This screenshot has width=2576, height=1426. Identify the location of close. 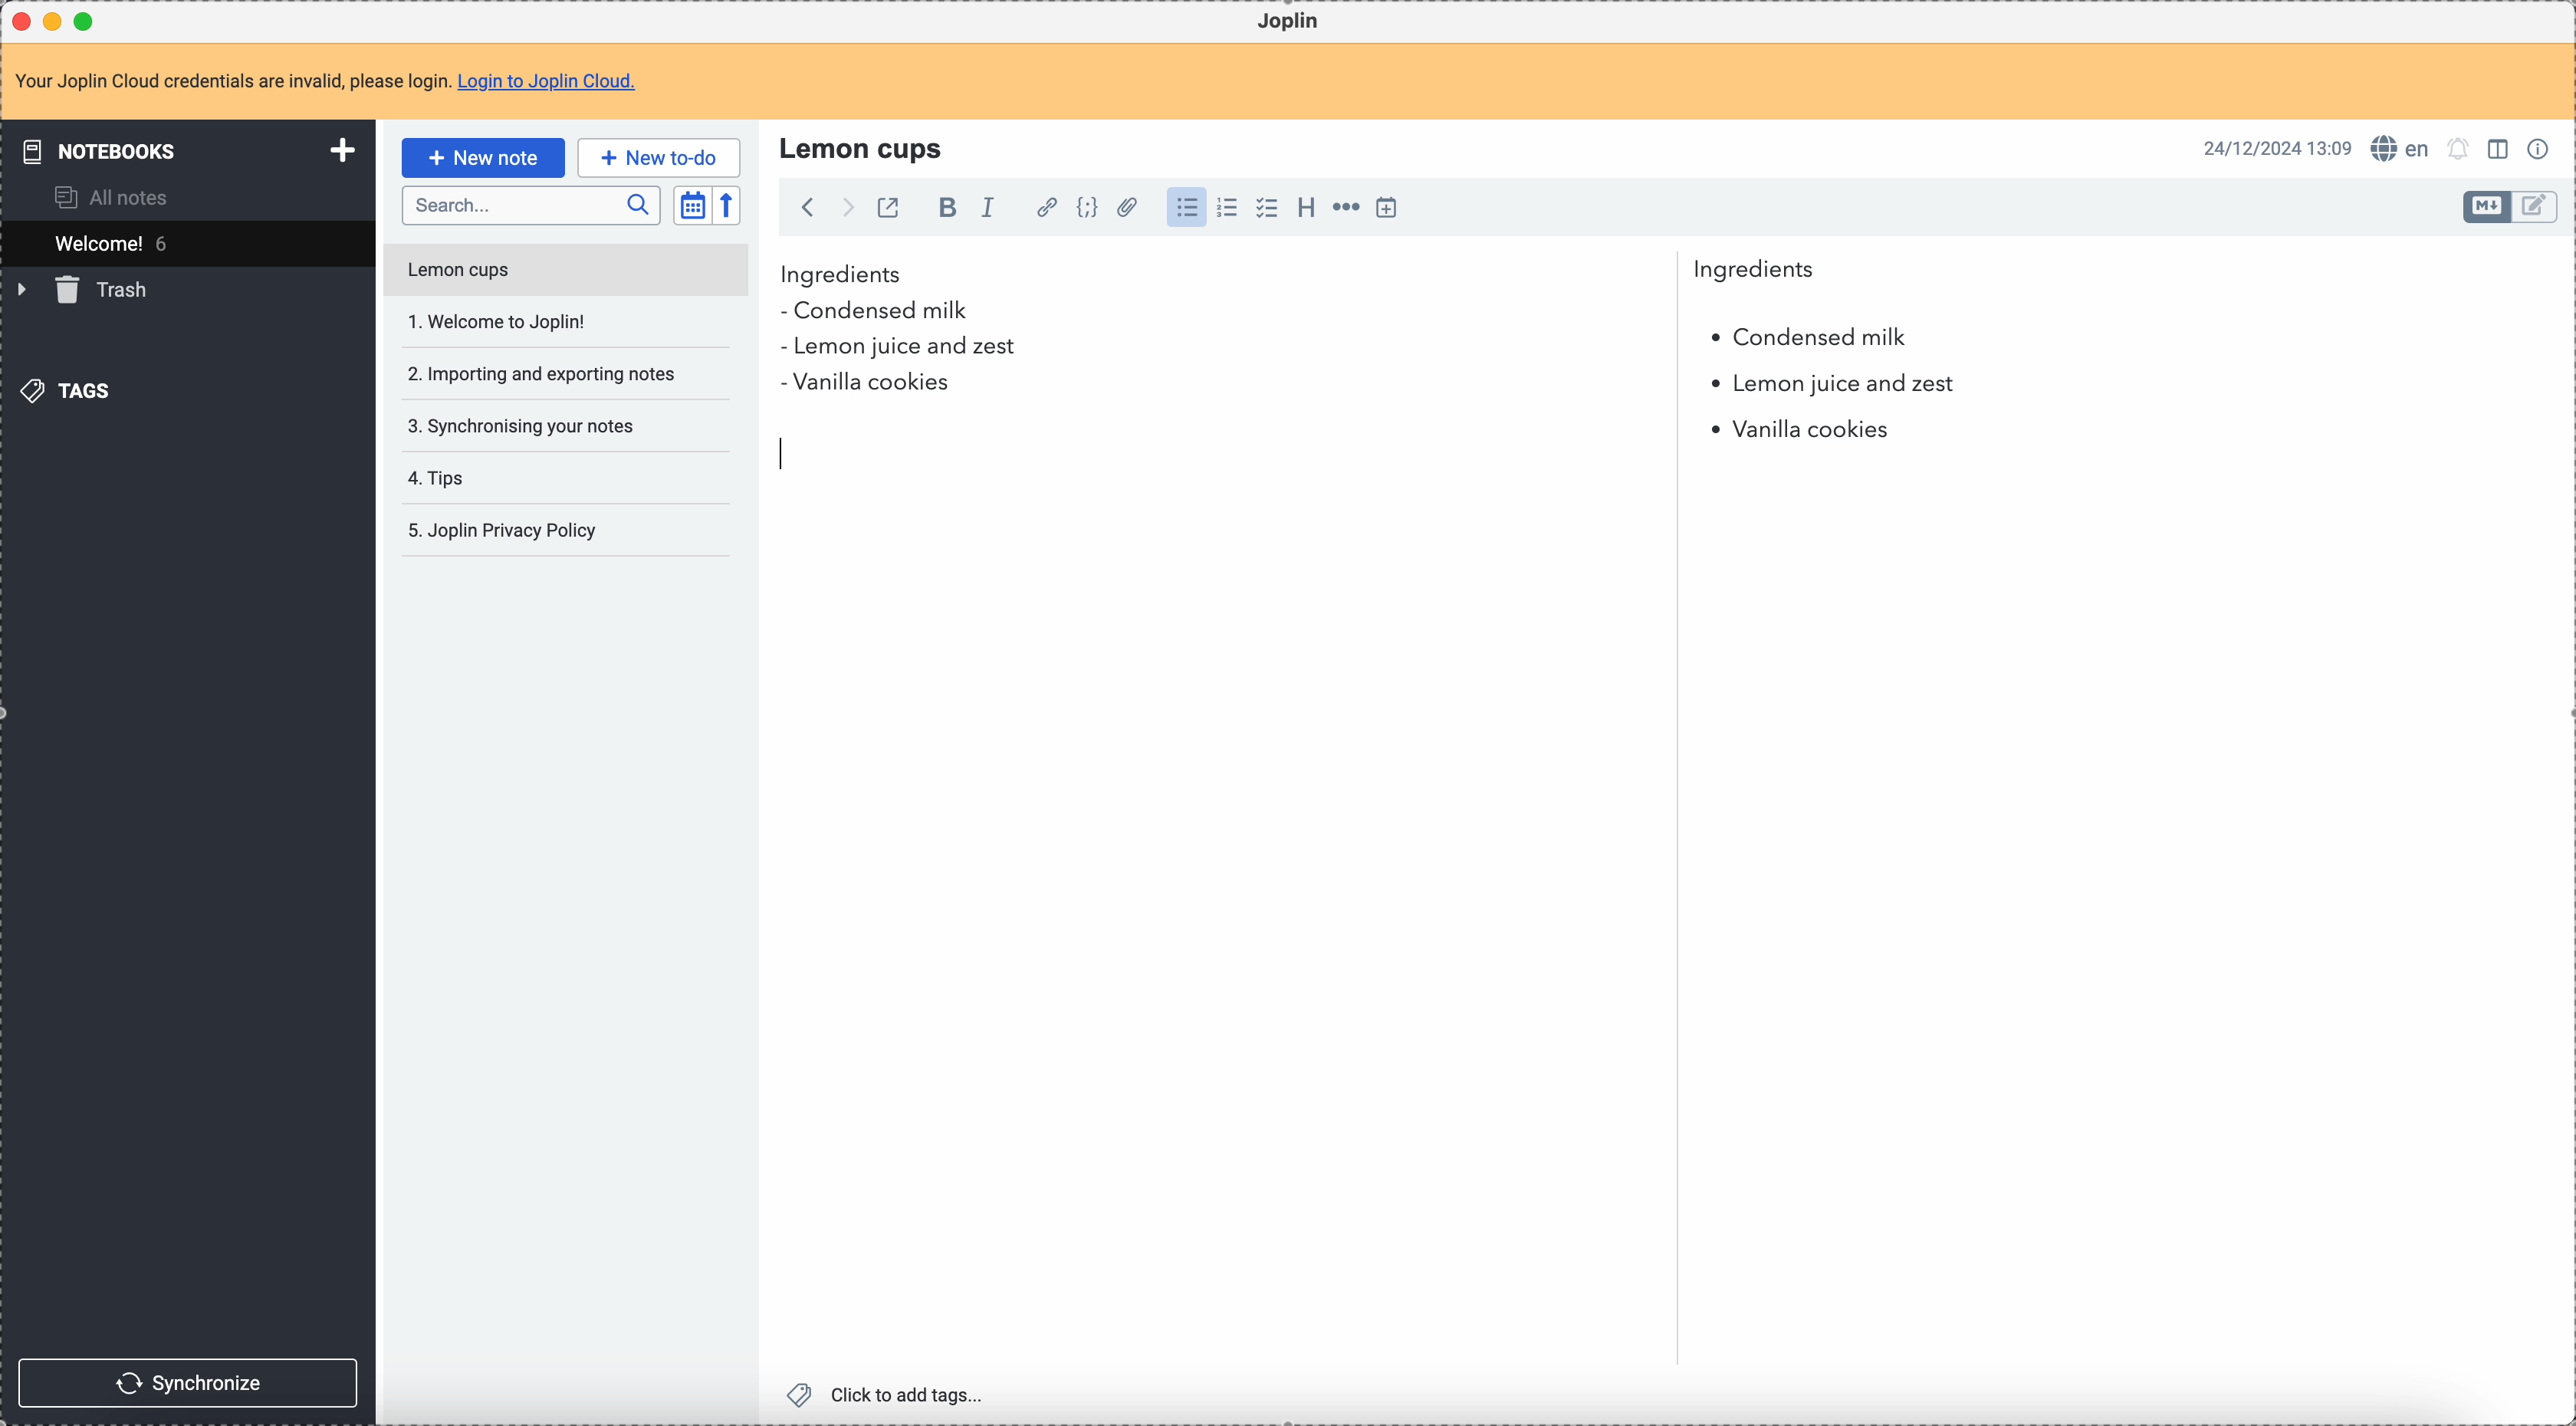
(24, 22).